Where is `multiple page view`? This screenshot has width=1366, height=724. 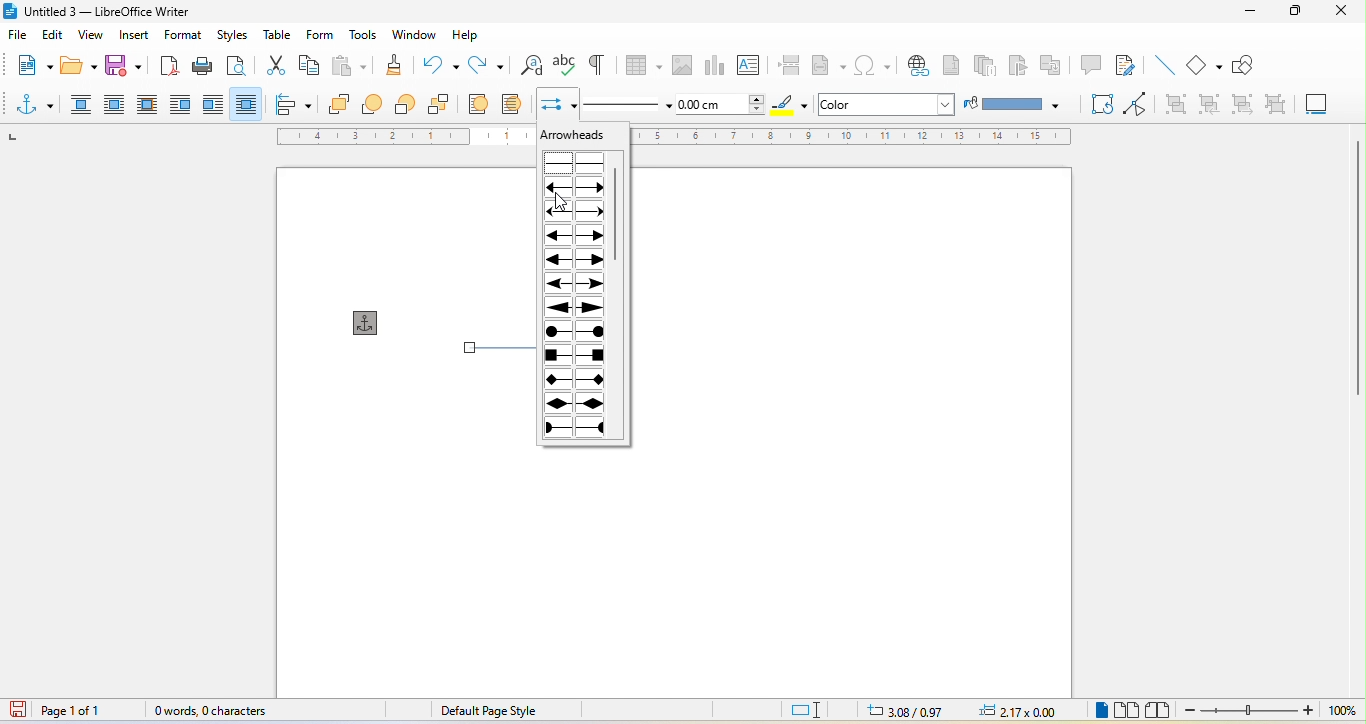
multiple page view is located at coordinates (1128, 711).